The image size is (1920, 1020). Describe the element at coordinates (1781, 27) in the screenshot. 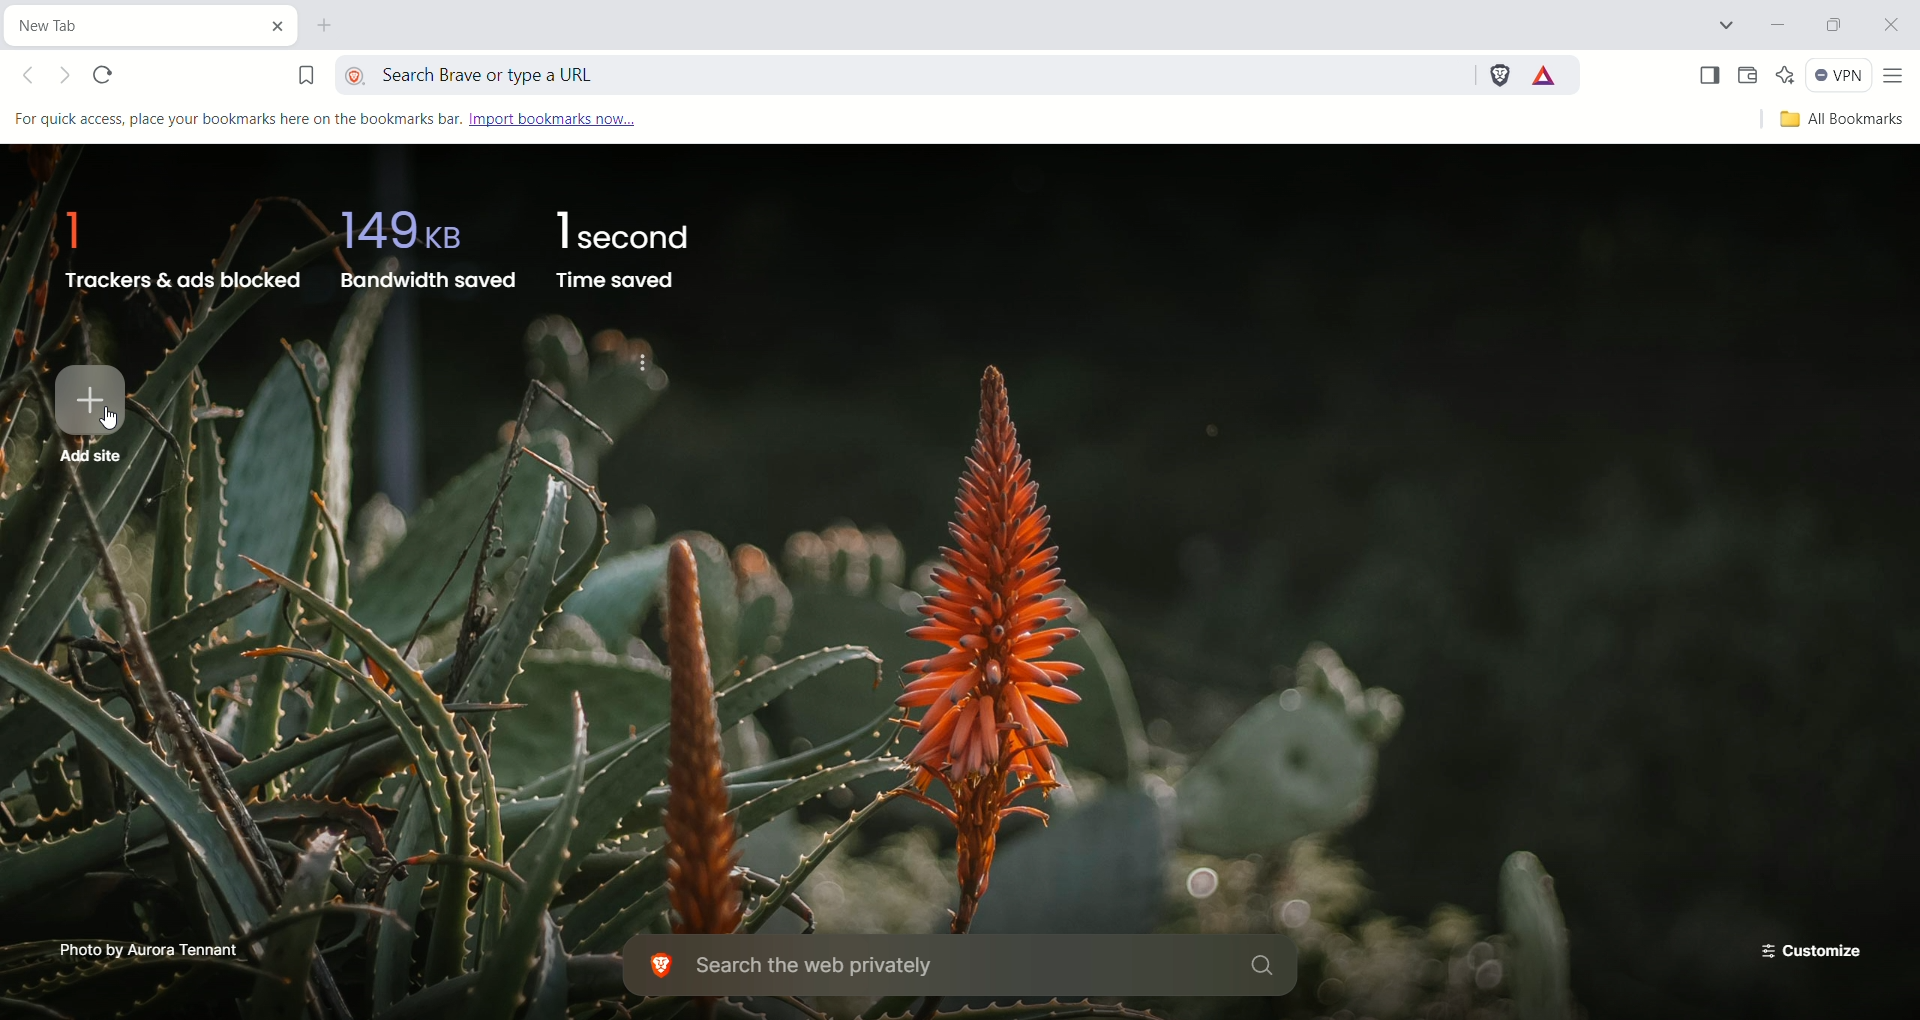

I see `minimize` at that location.